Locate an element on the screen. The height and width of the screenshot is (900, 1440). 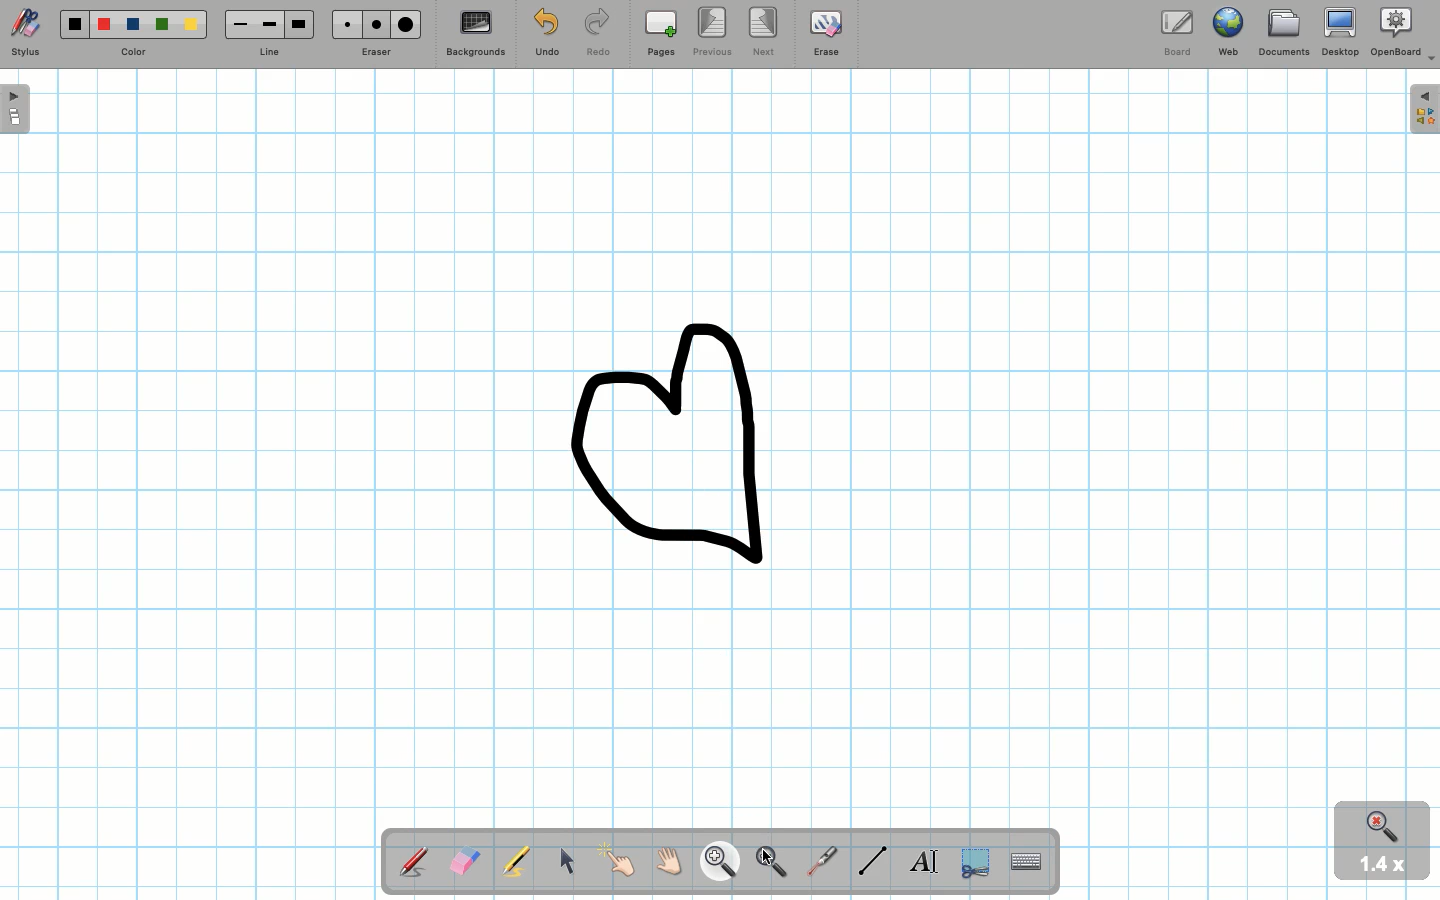
Line is located at coordinates (268, 33).